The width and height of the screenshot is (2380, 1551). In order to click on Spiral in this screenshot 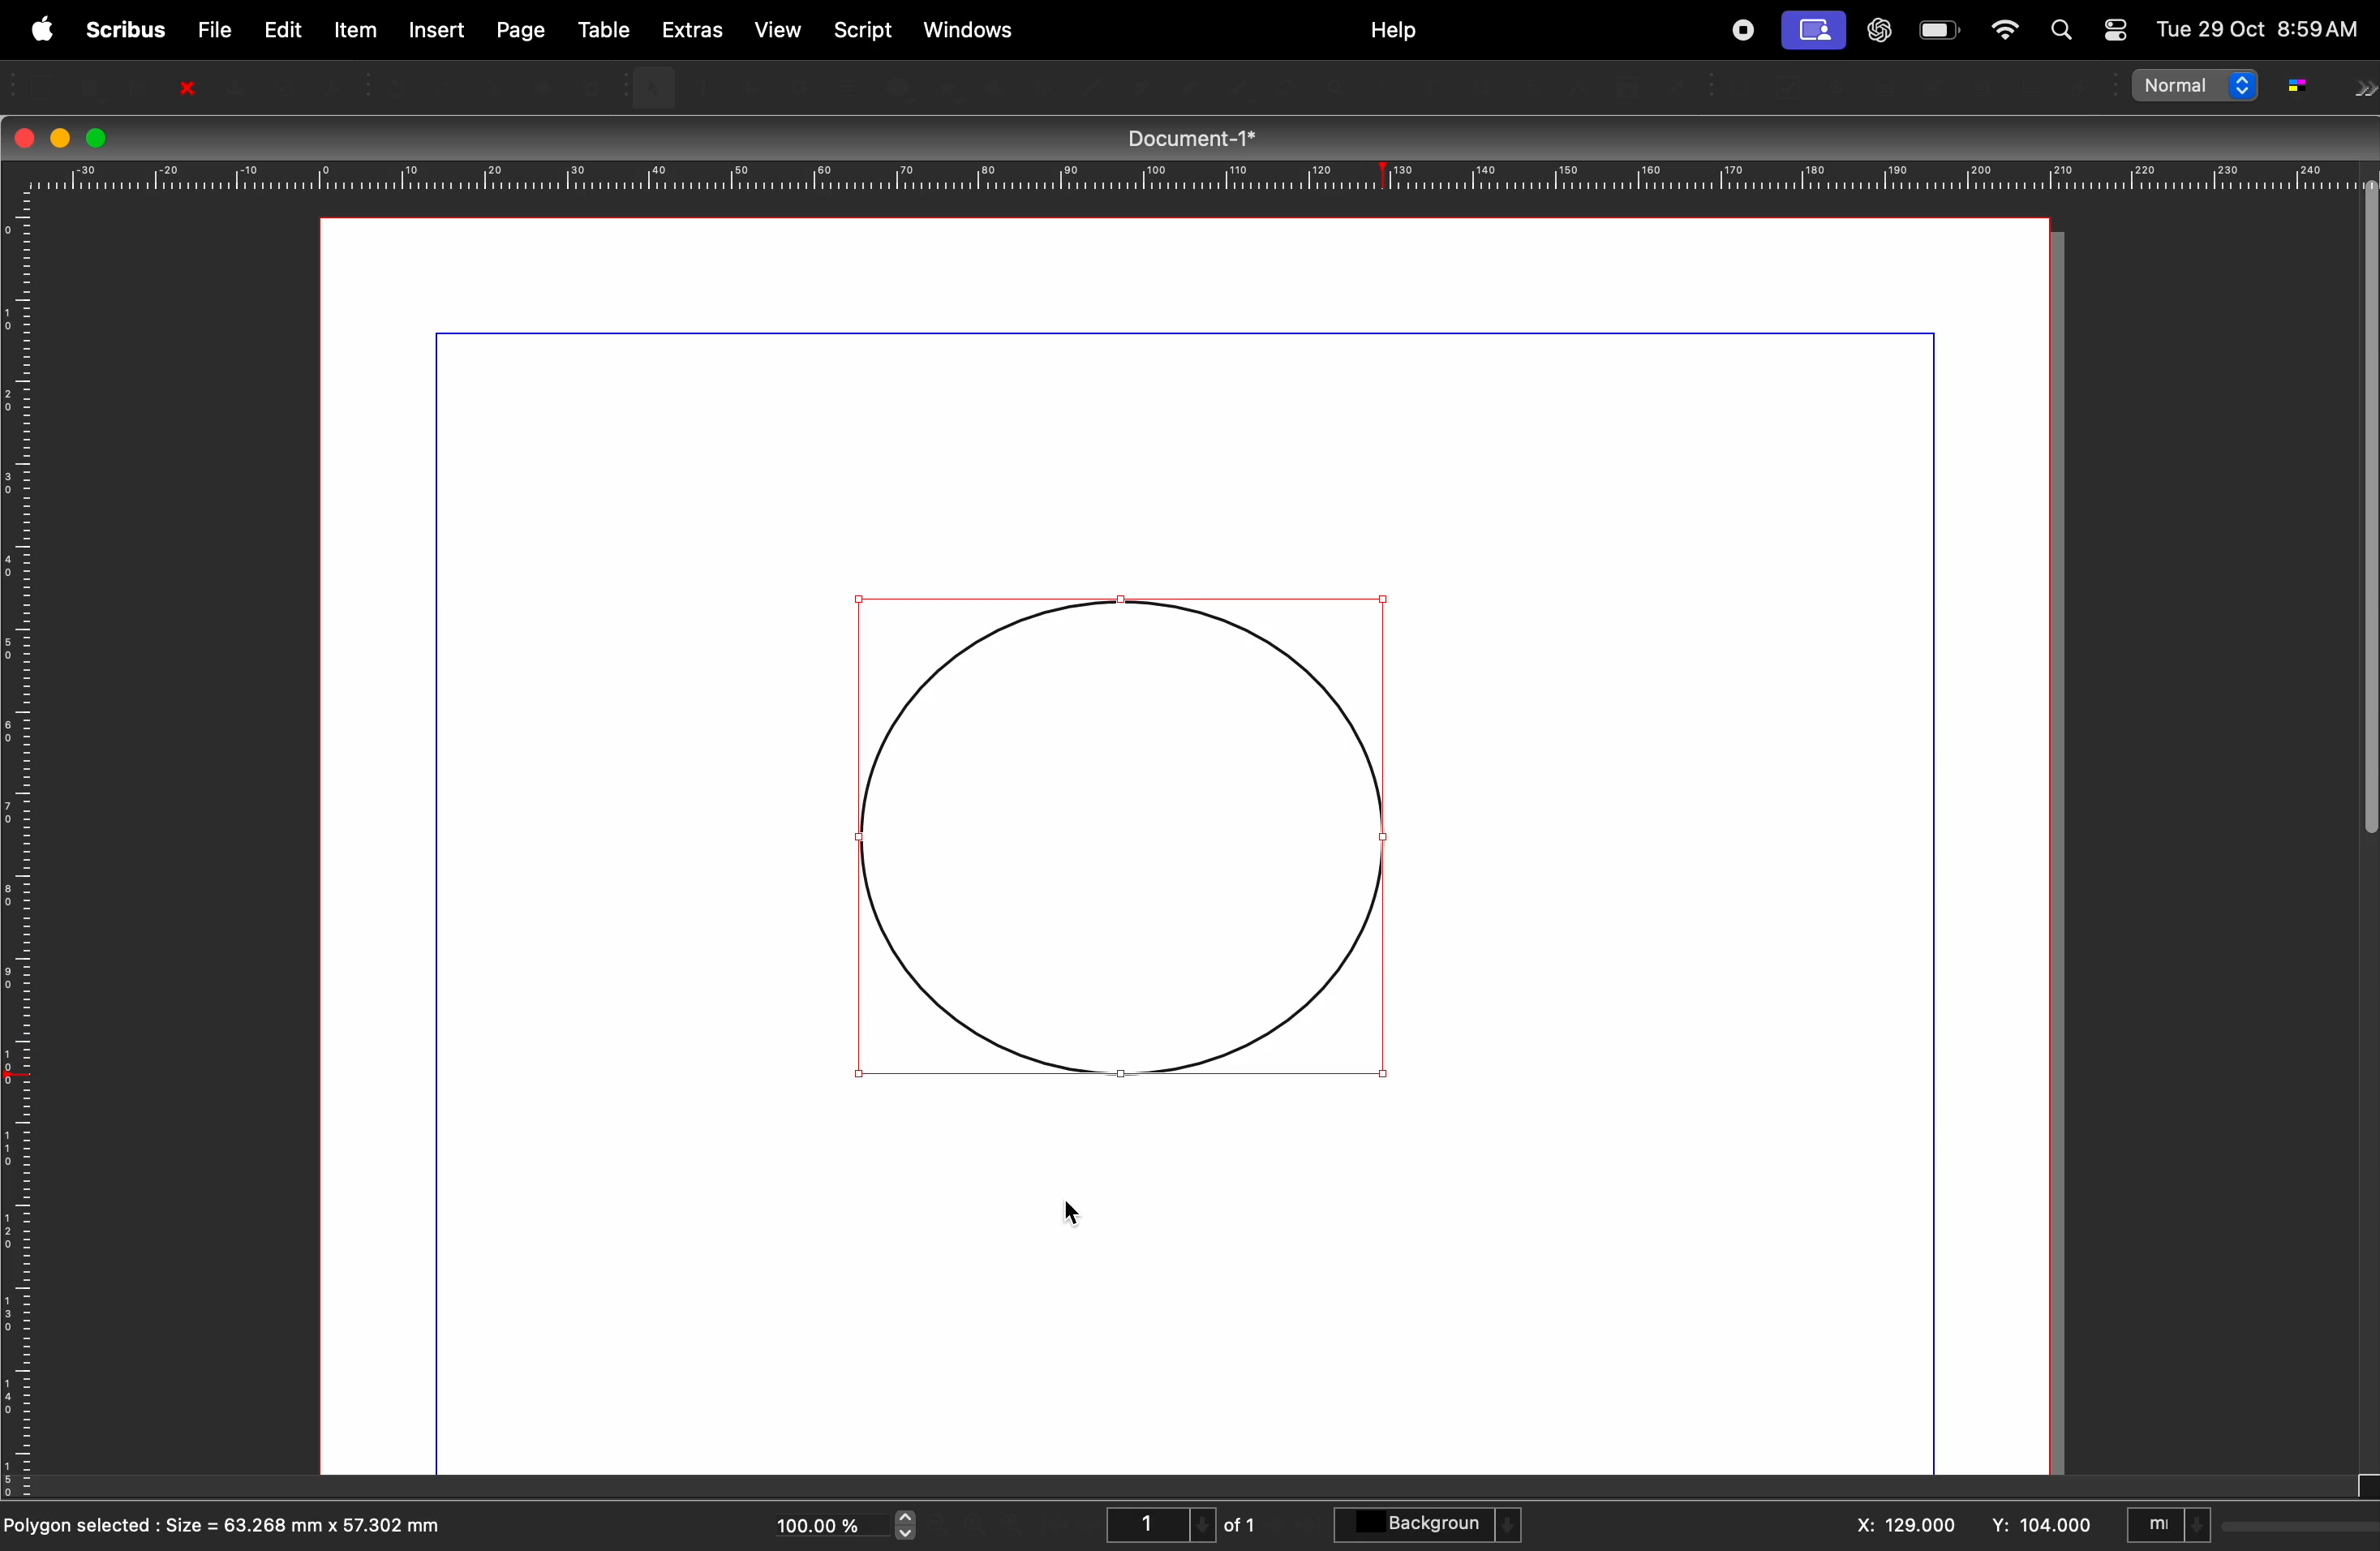, I will do `click(1043, 86)`.